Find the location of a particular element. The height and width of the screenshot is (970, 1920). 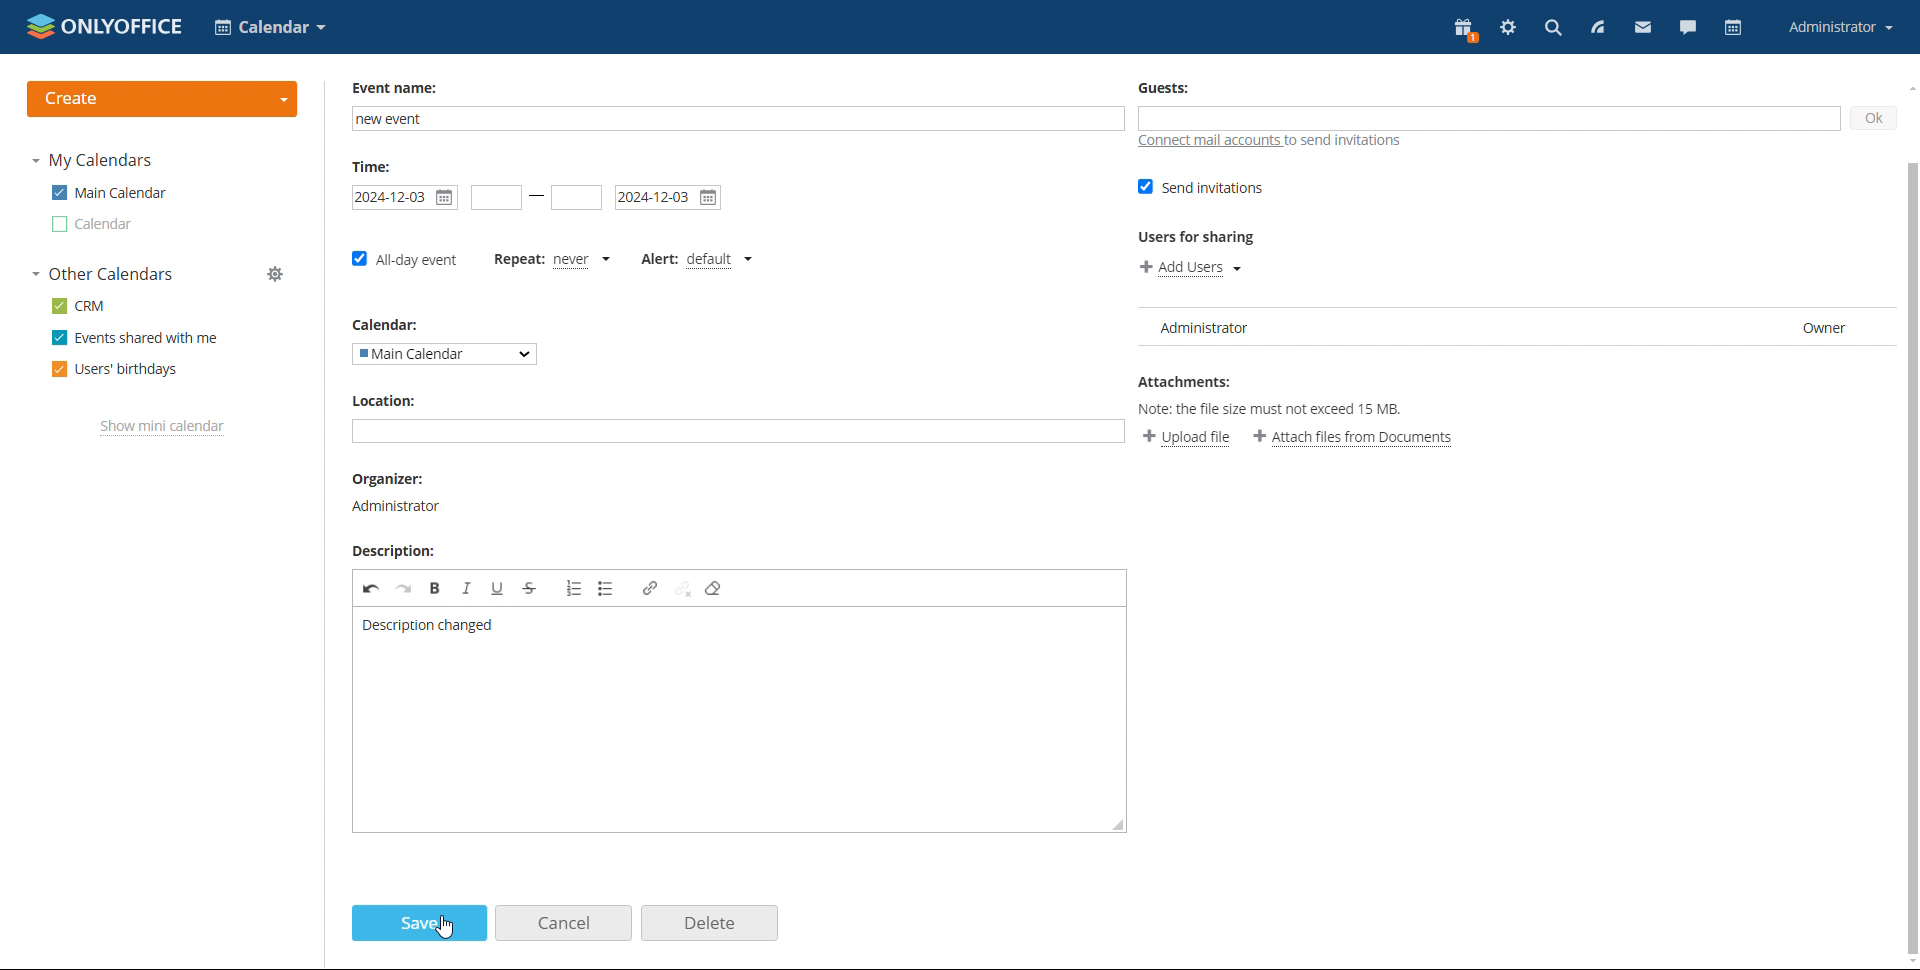

mail is located at coordinates (1642, 28).